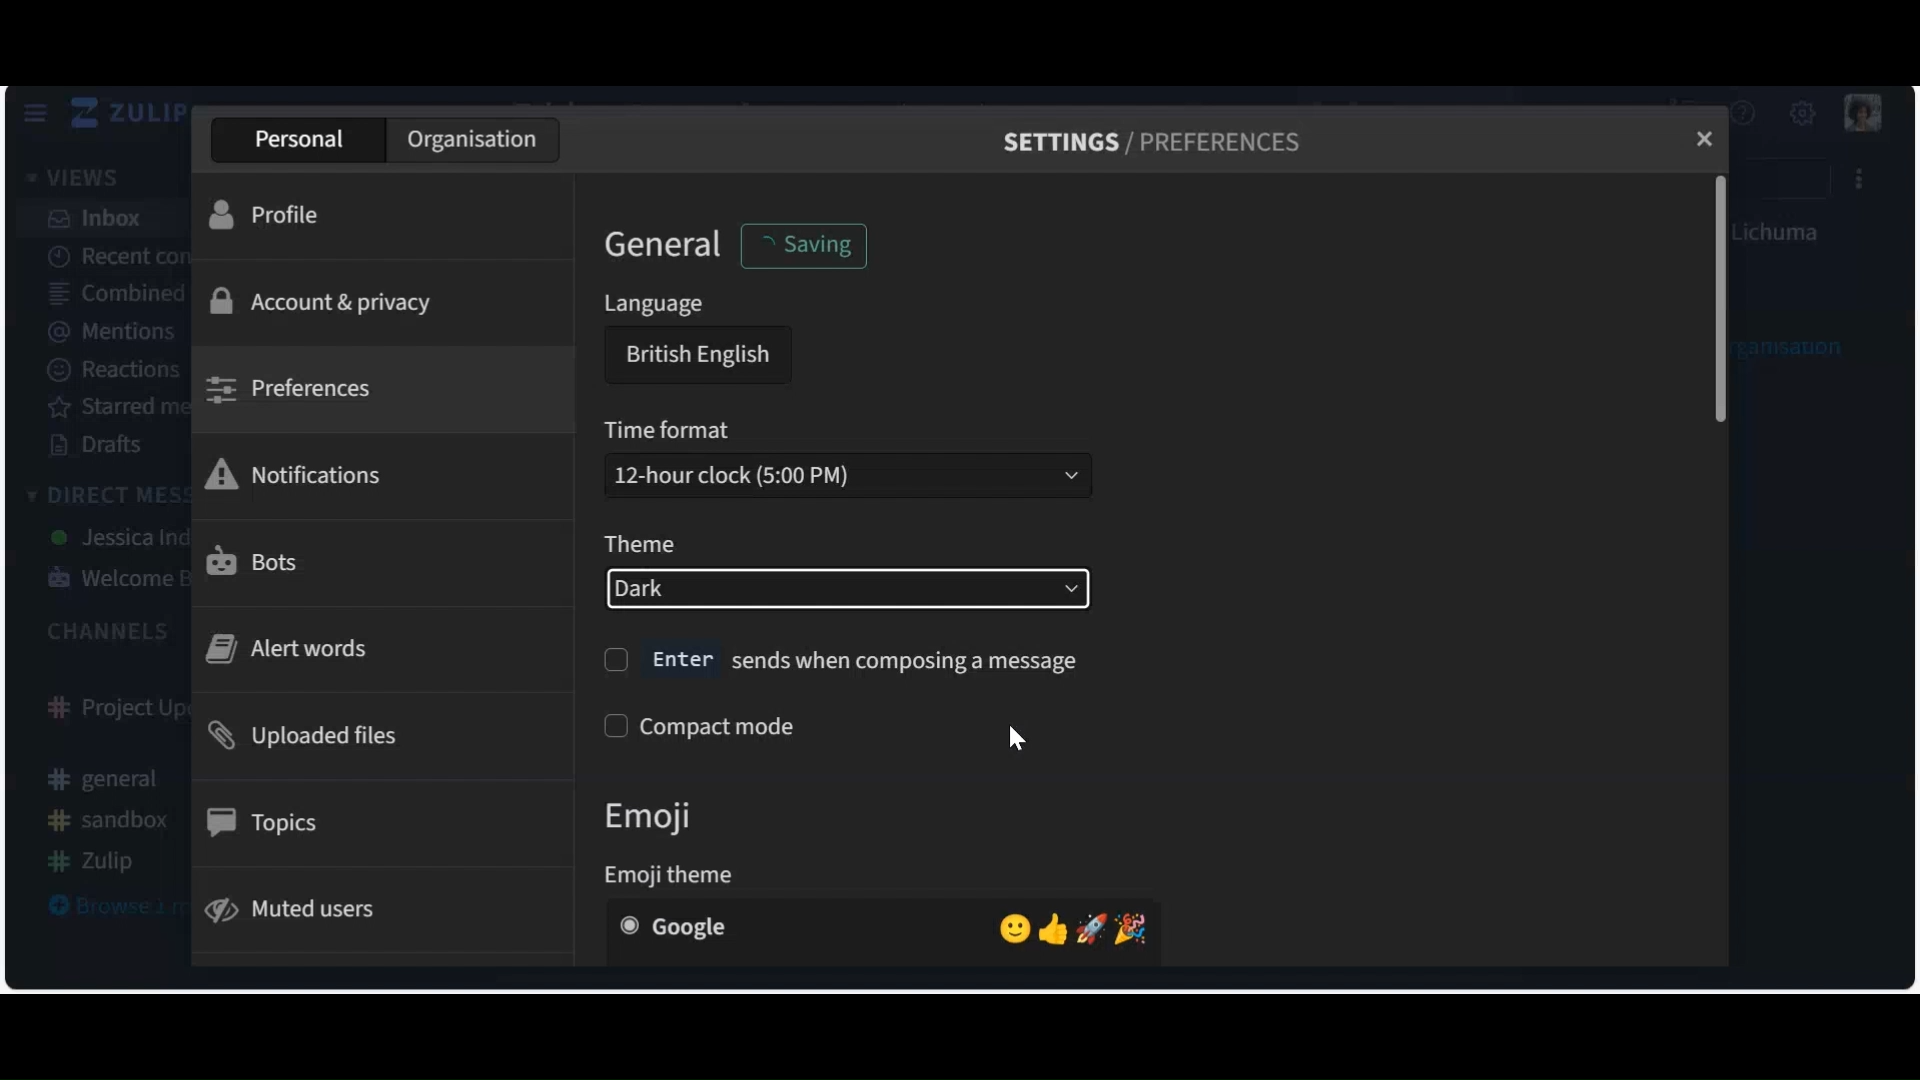  Describe the element at coordinates (671, 431) in the screenshot. I see `Time Format` at that location.